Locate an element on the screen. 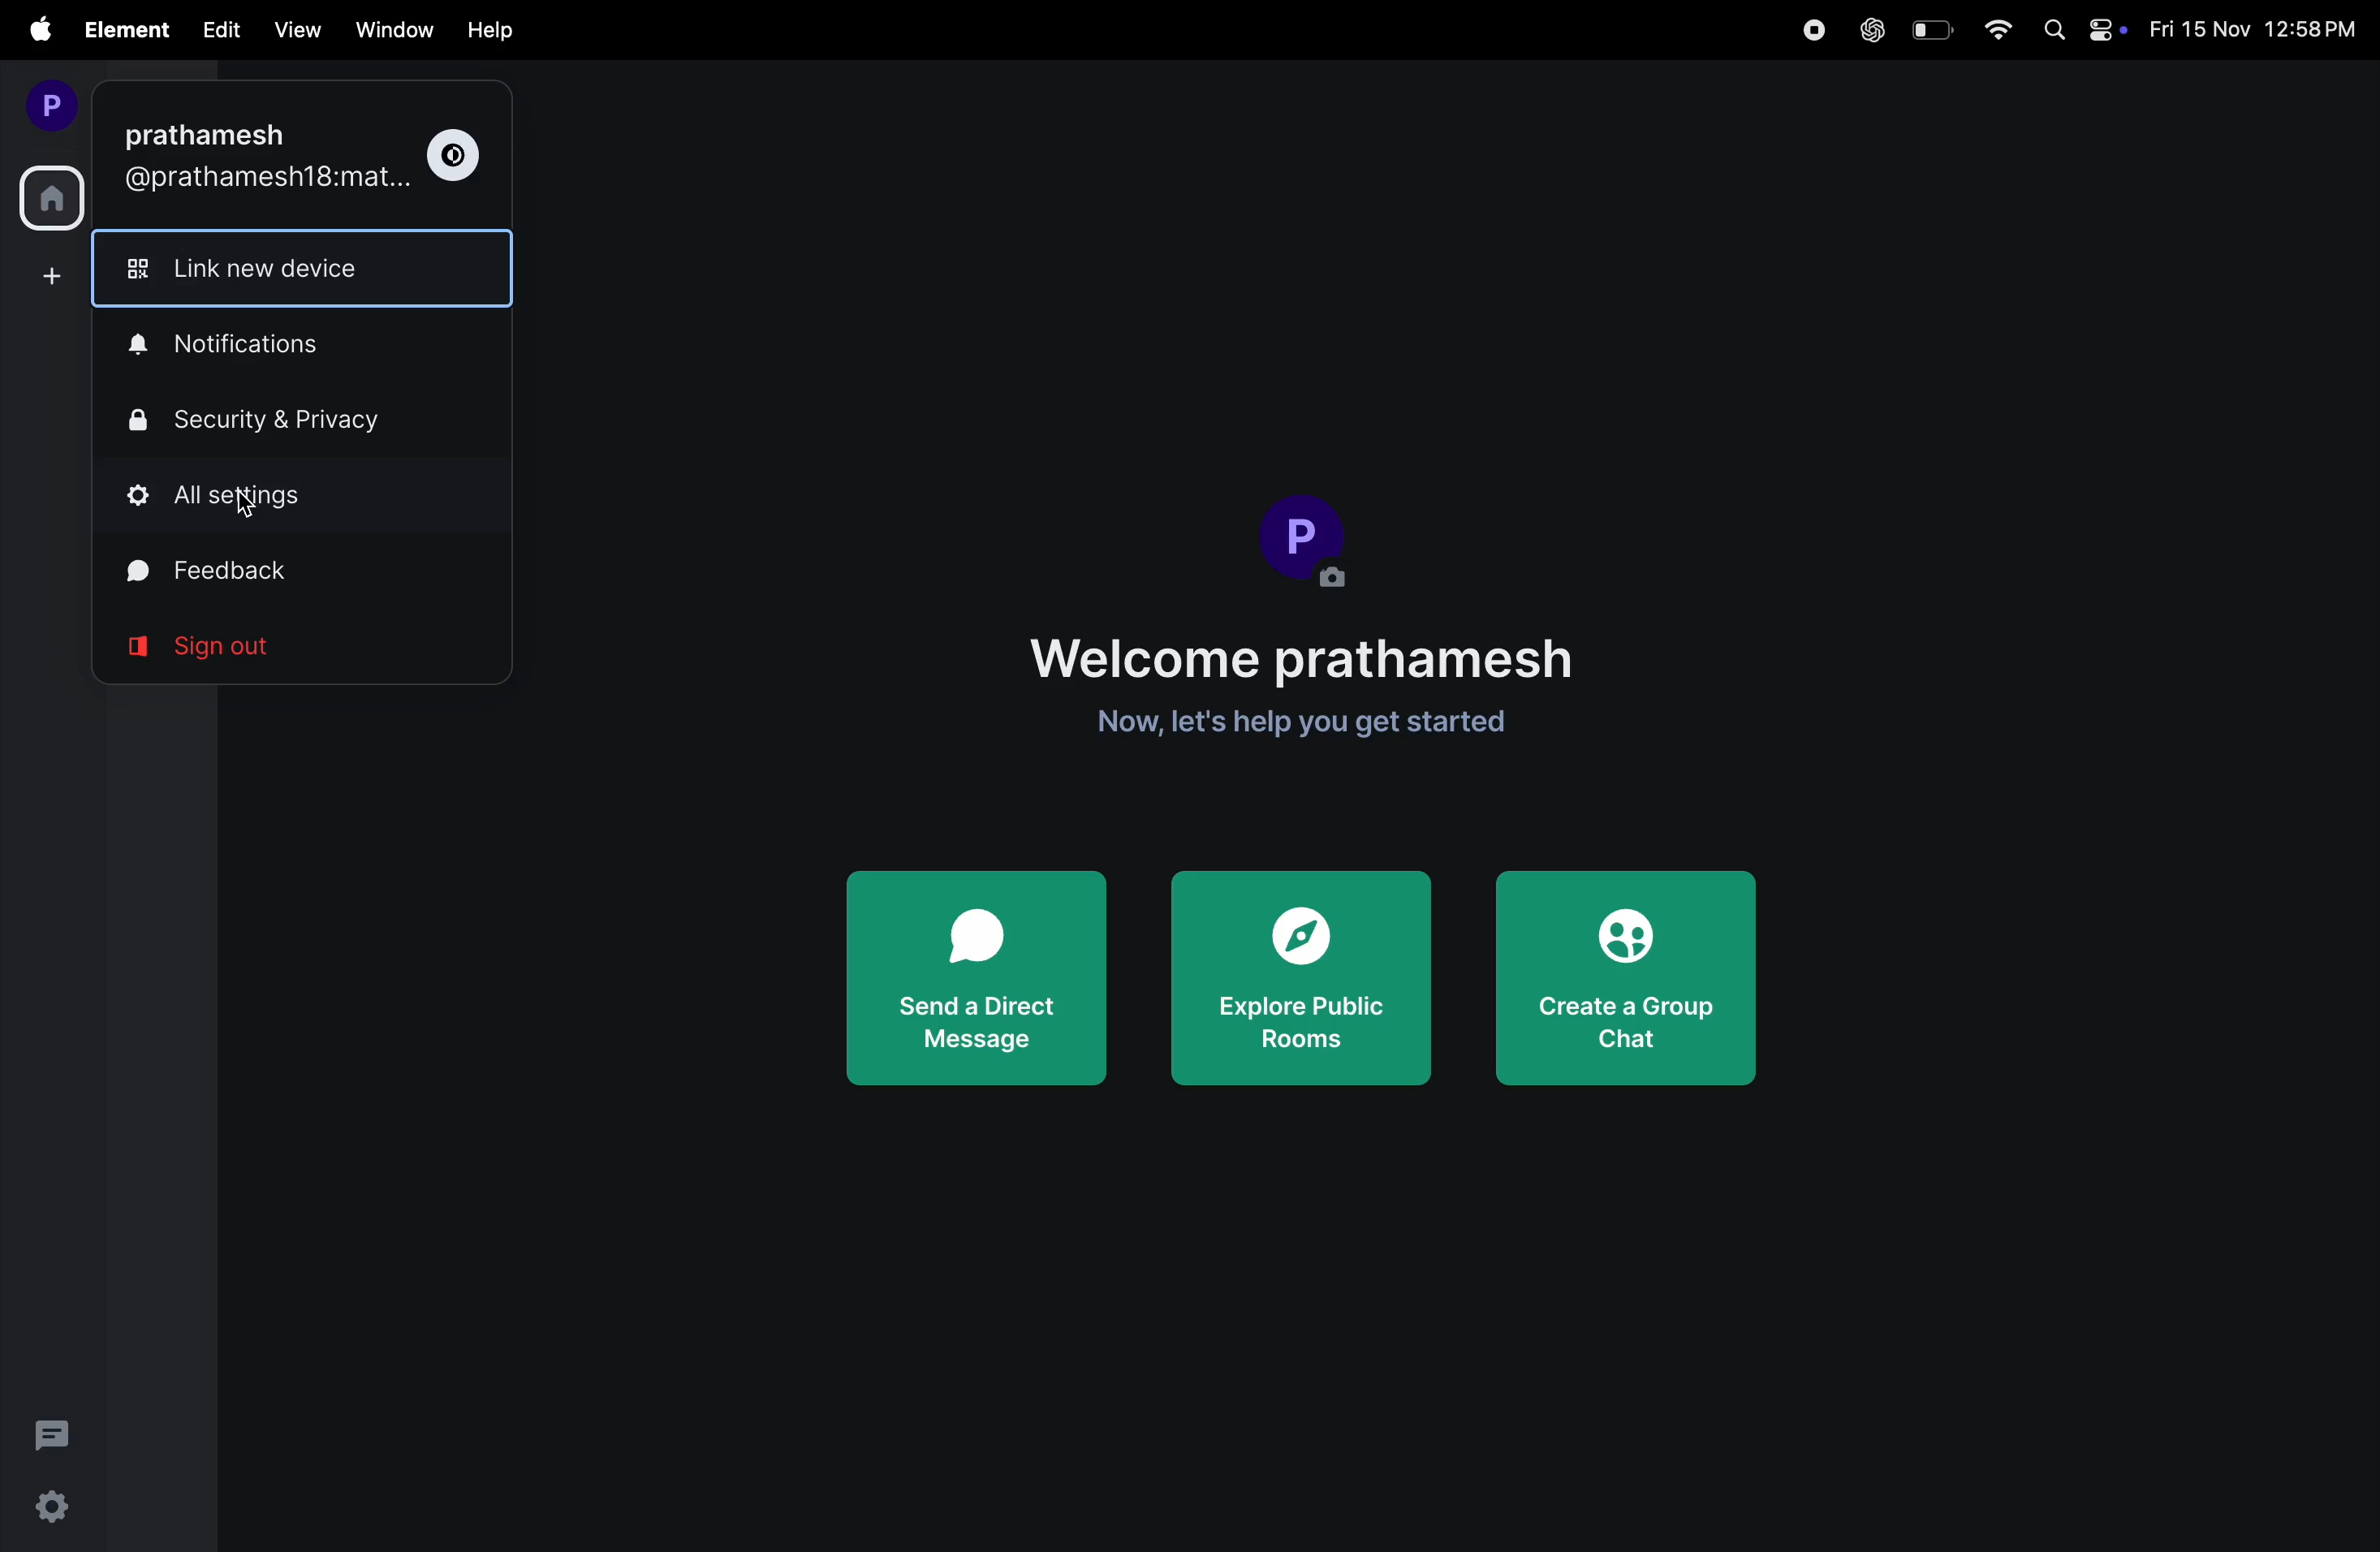 This screenshot has width=2380, height=1552. settings is located at coordinates (57, 1508).